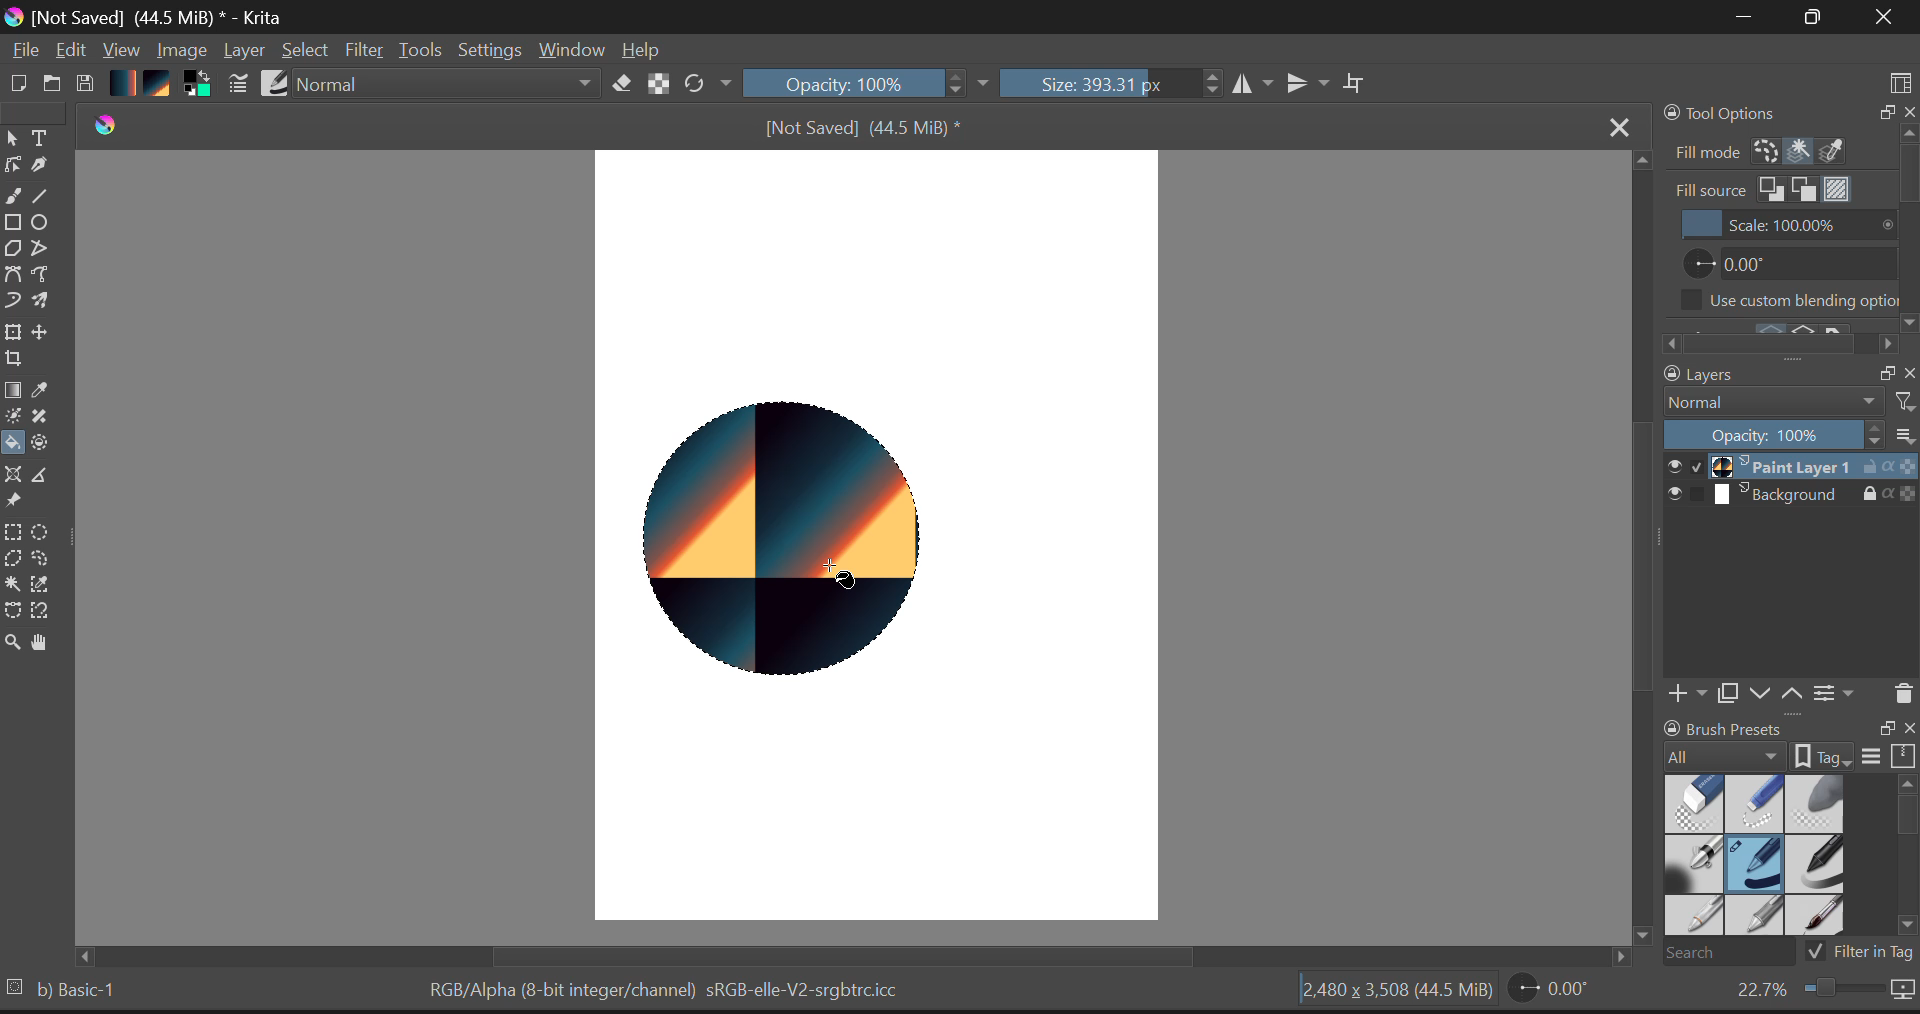  What do you see at coordinates (16, 226) in the screenshot?
I see `Rectangle` at bounding box center [16, 226].